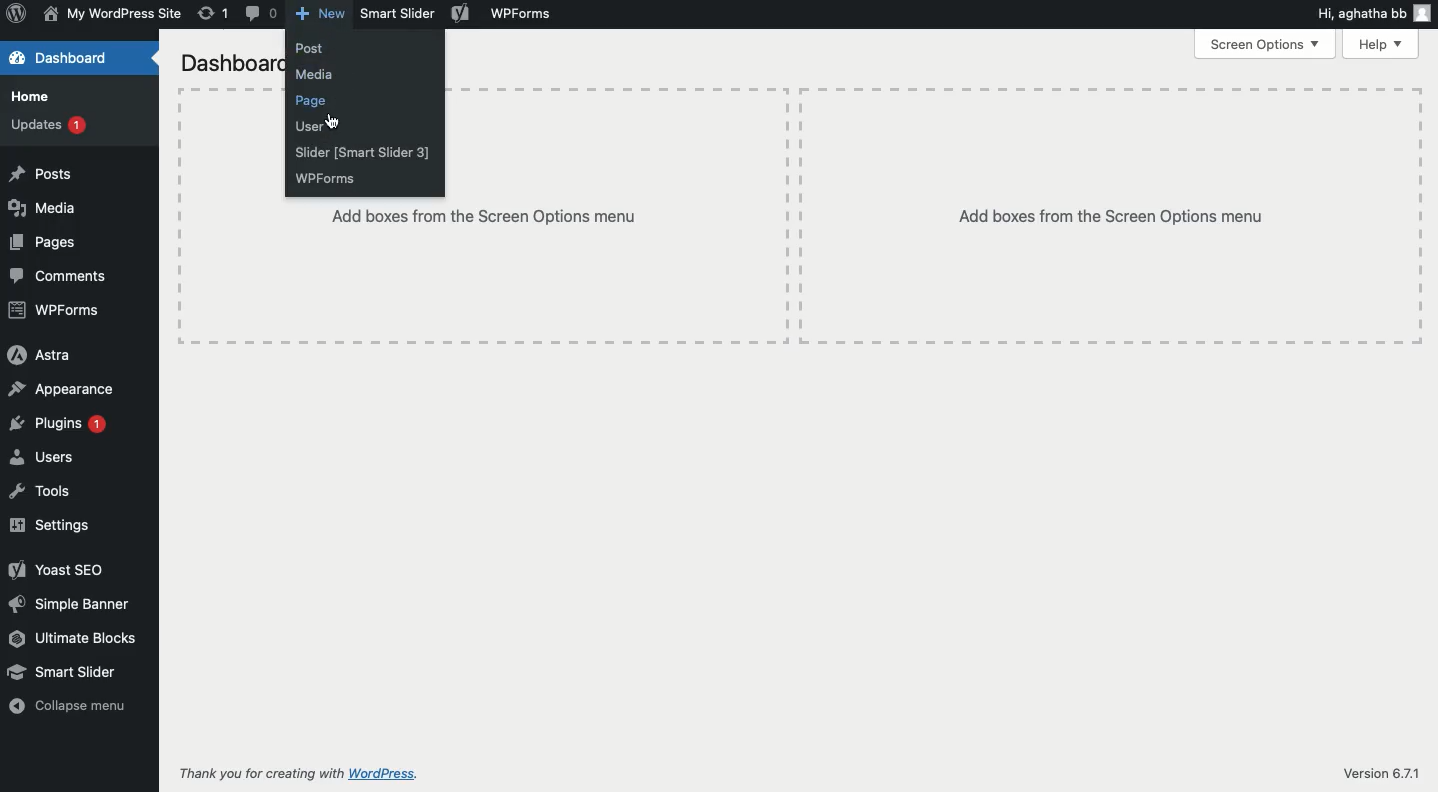 This screenshot has height=792, width=1438. What do you see at coordinates (43, 211) in the screenshot?
I see `Media` at bounding box center [43, 211].